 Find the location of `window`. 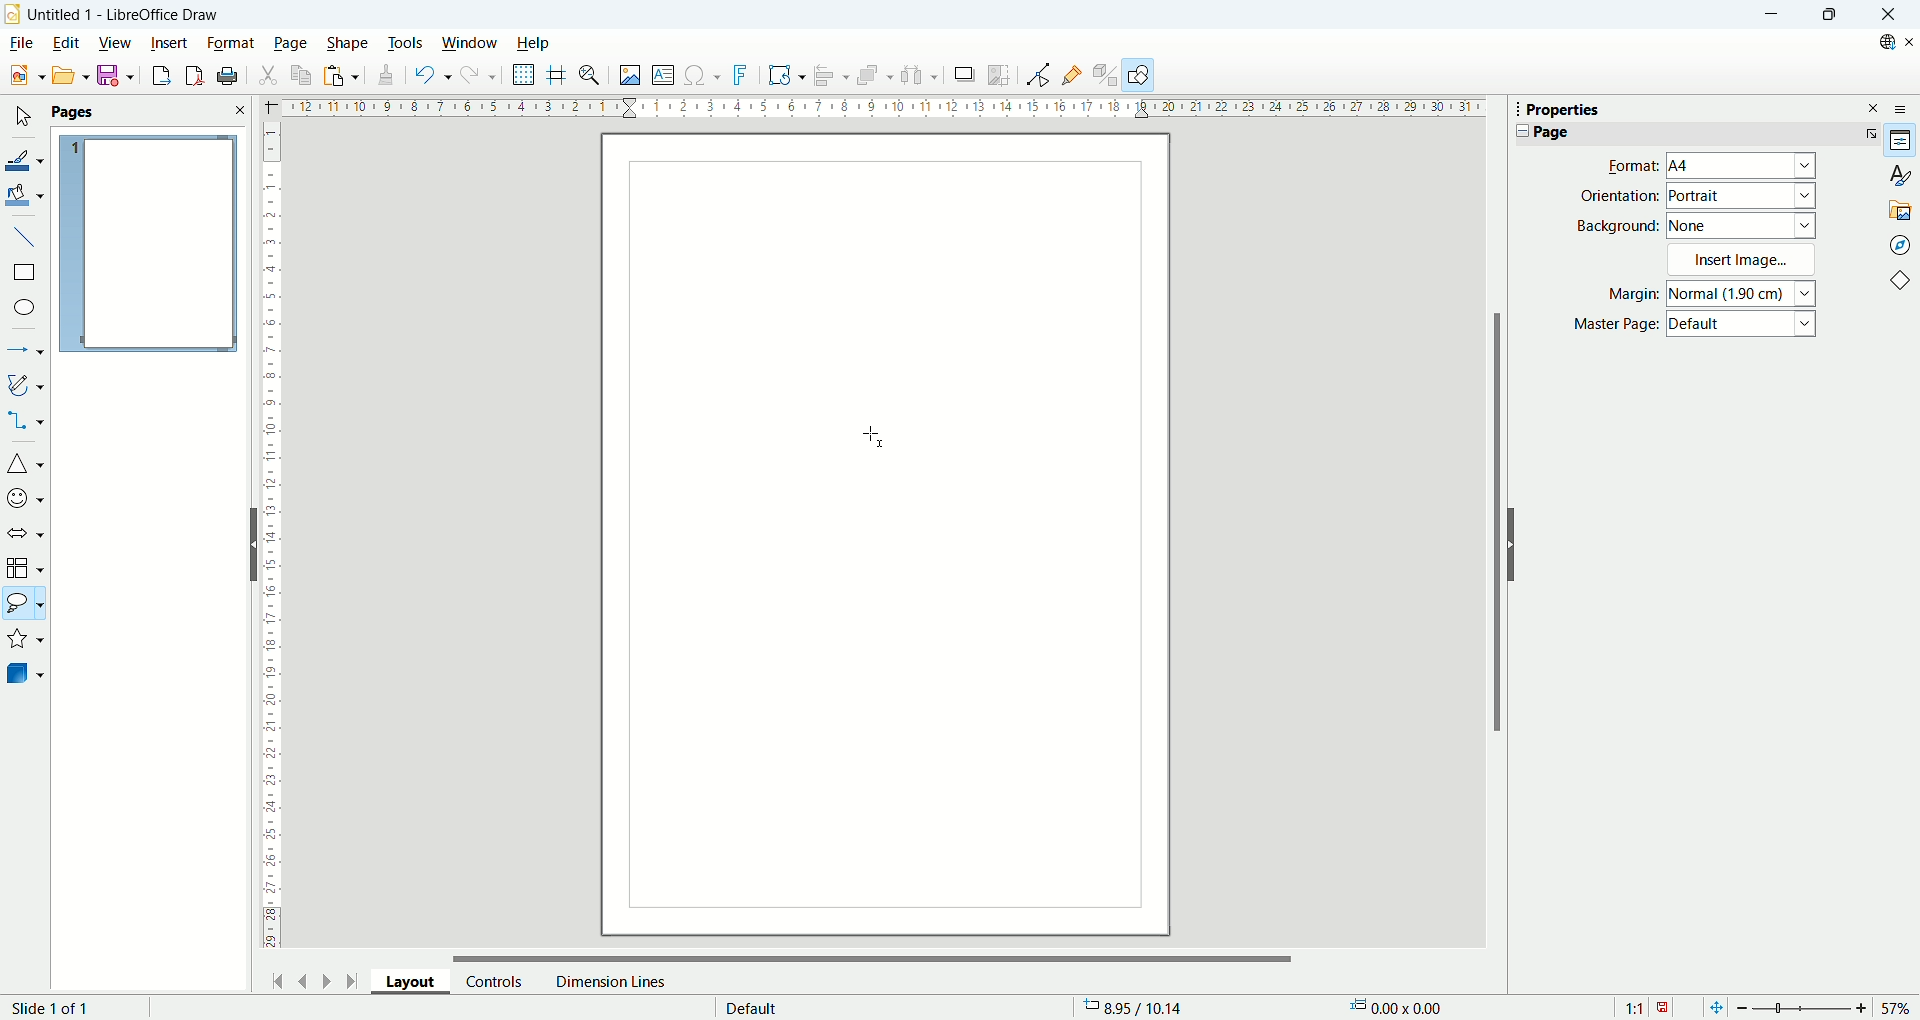

window is located at coordinates (470, 44).